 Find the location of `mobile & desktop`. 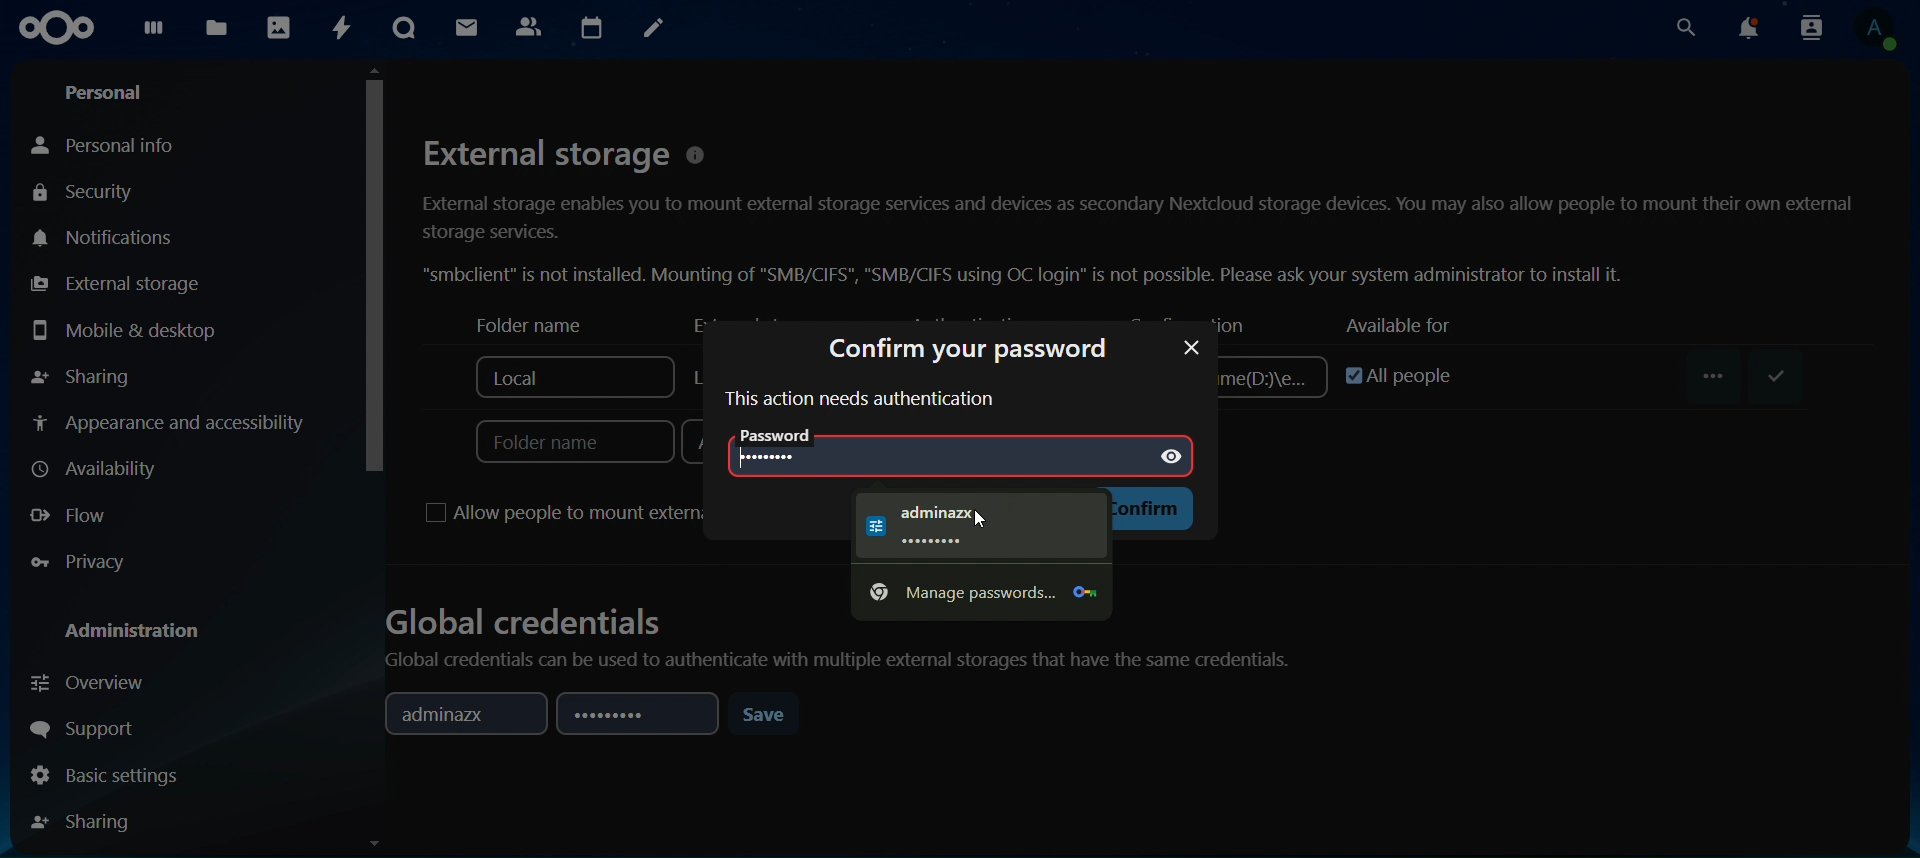

mobile & desktop is located at coordinates (124, 329).